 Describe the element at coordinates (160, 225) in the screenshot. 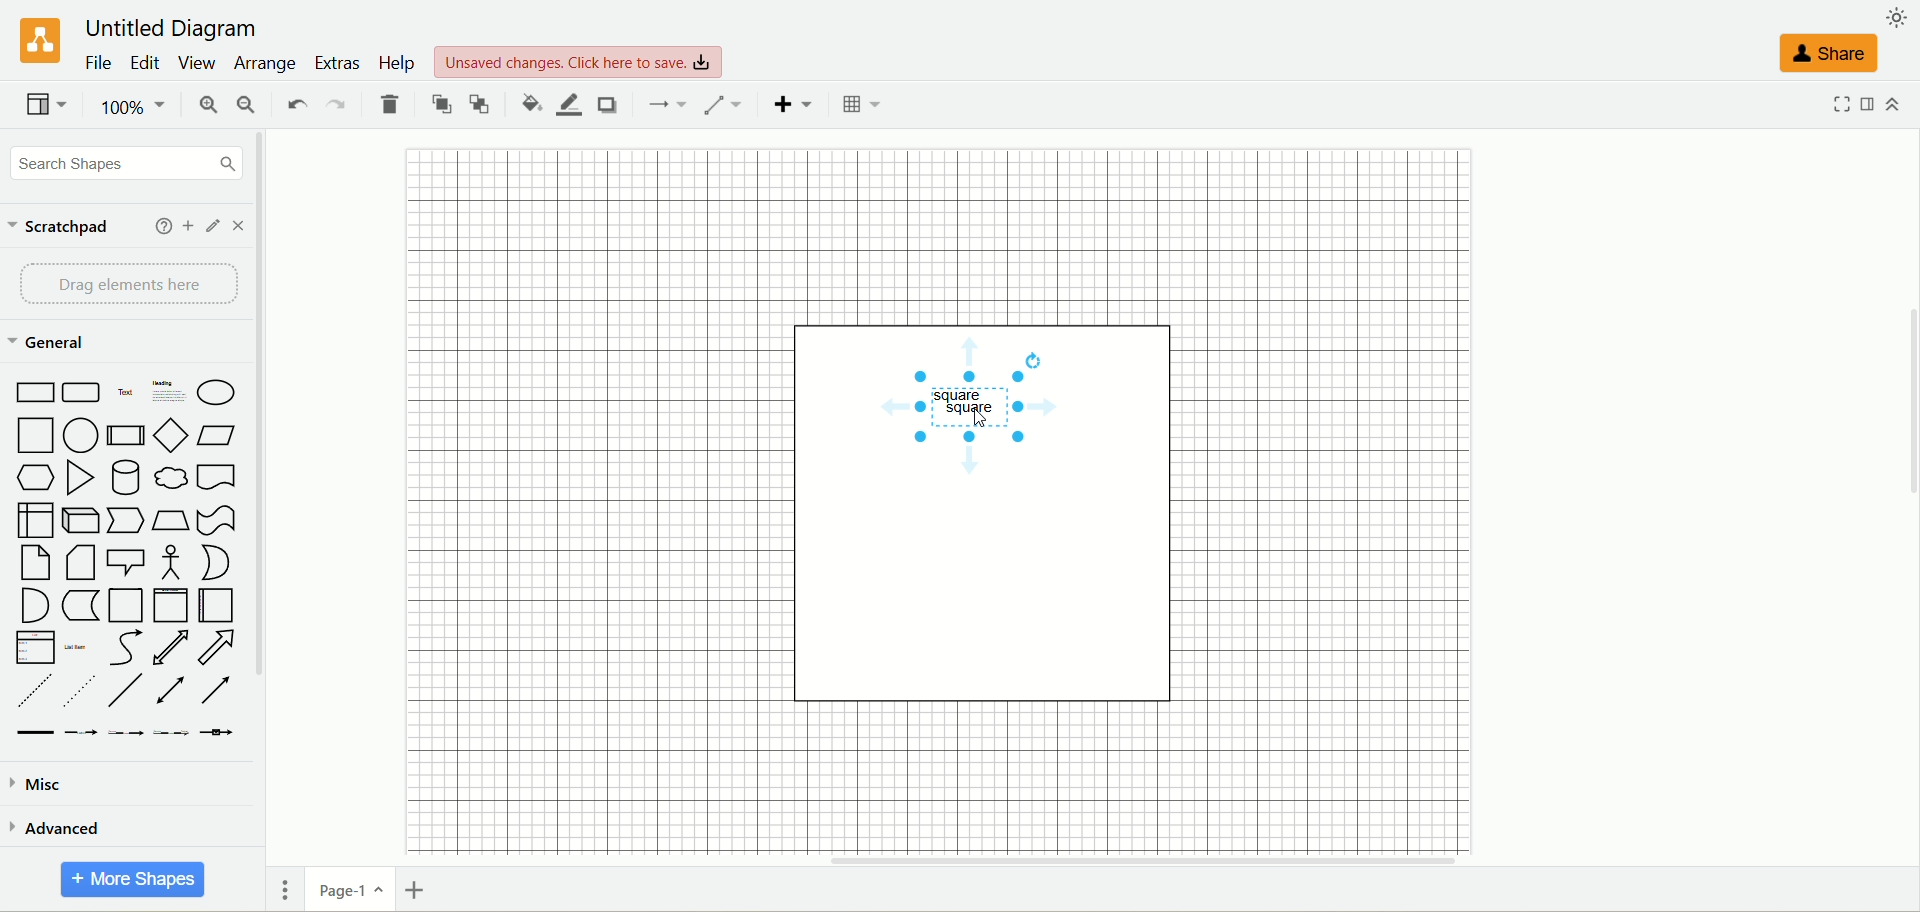

I see `help` at that location.